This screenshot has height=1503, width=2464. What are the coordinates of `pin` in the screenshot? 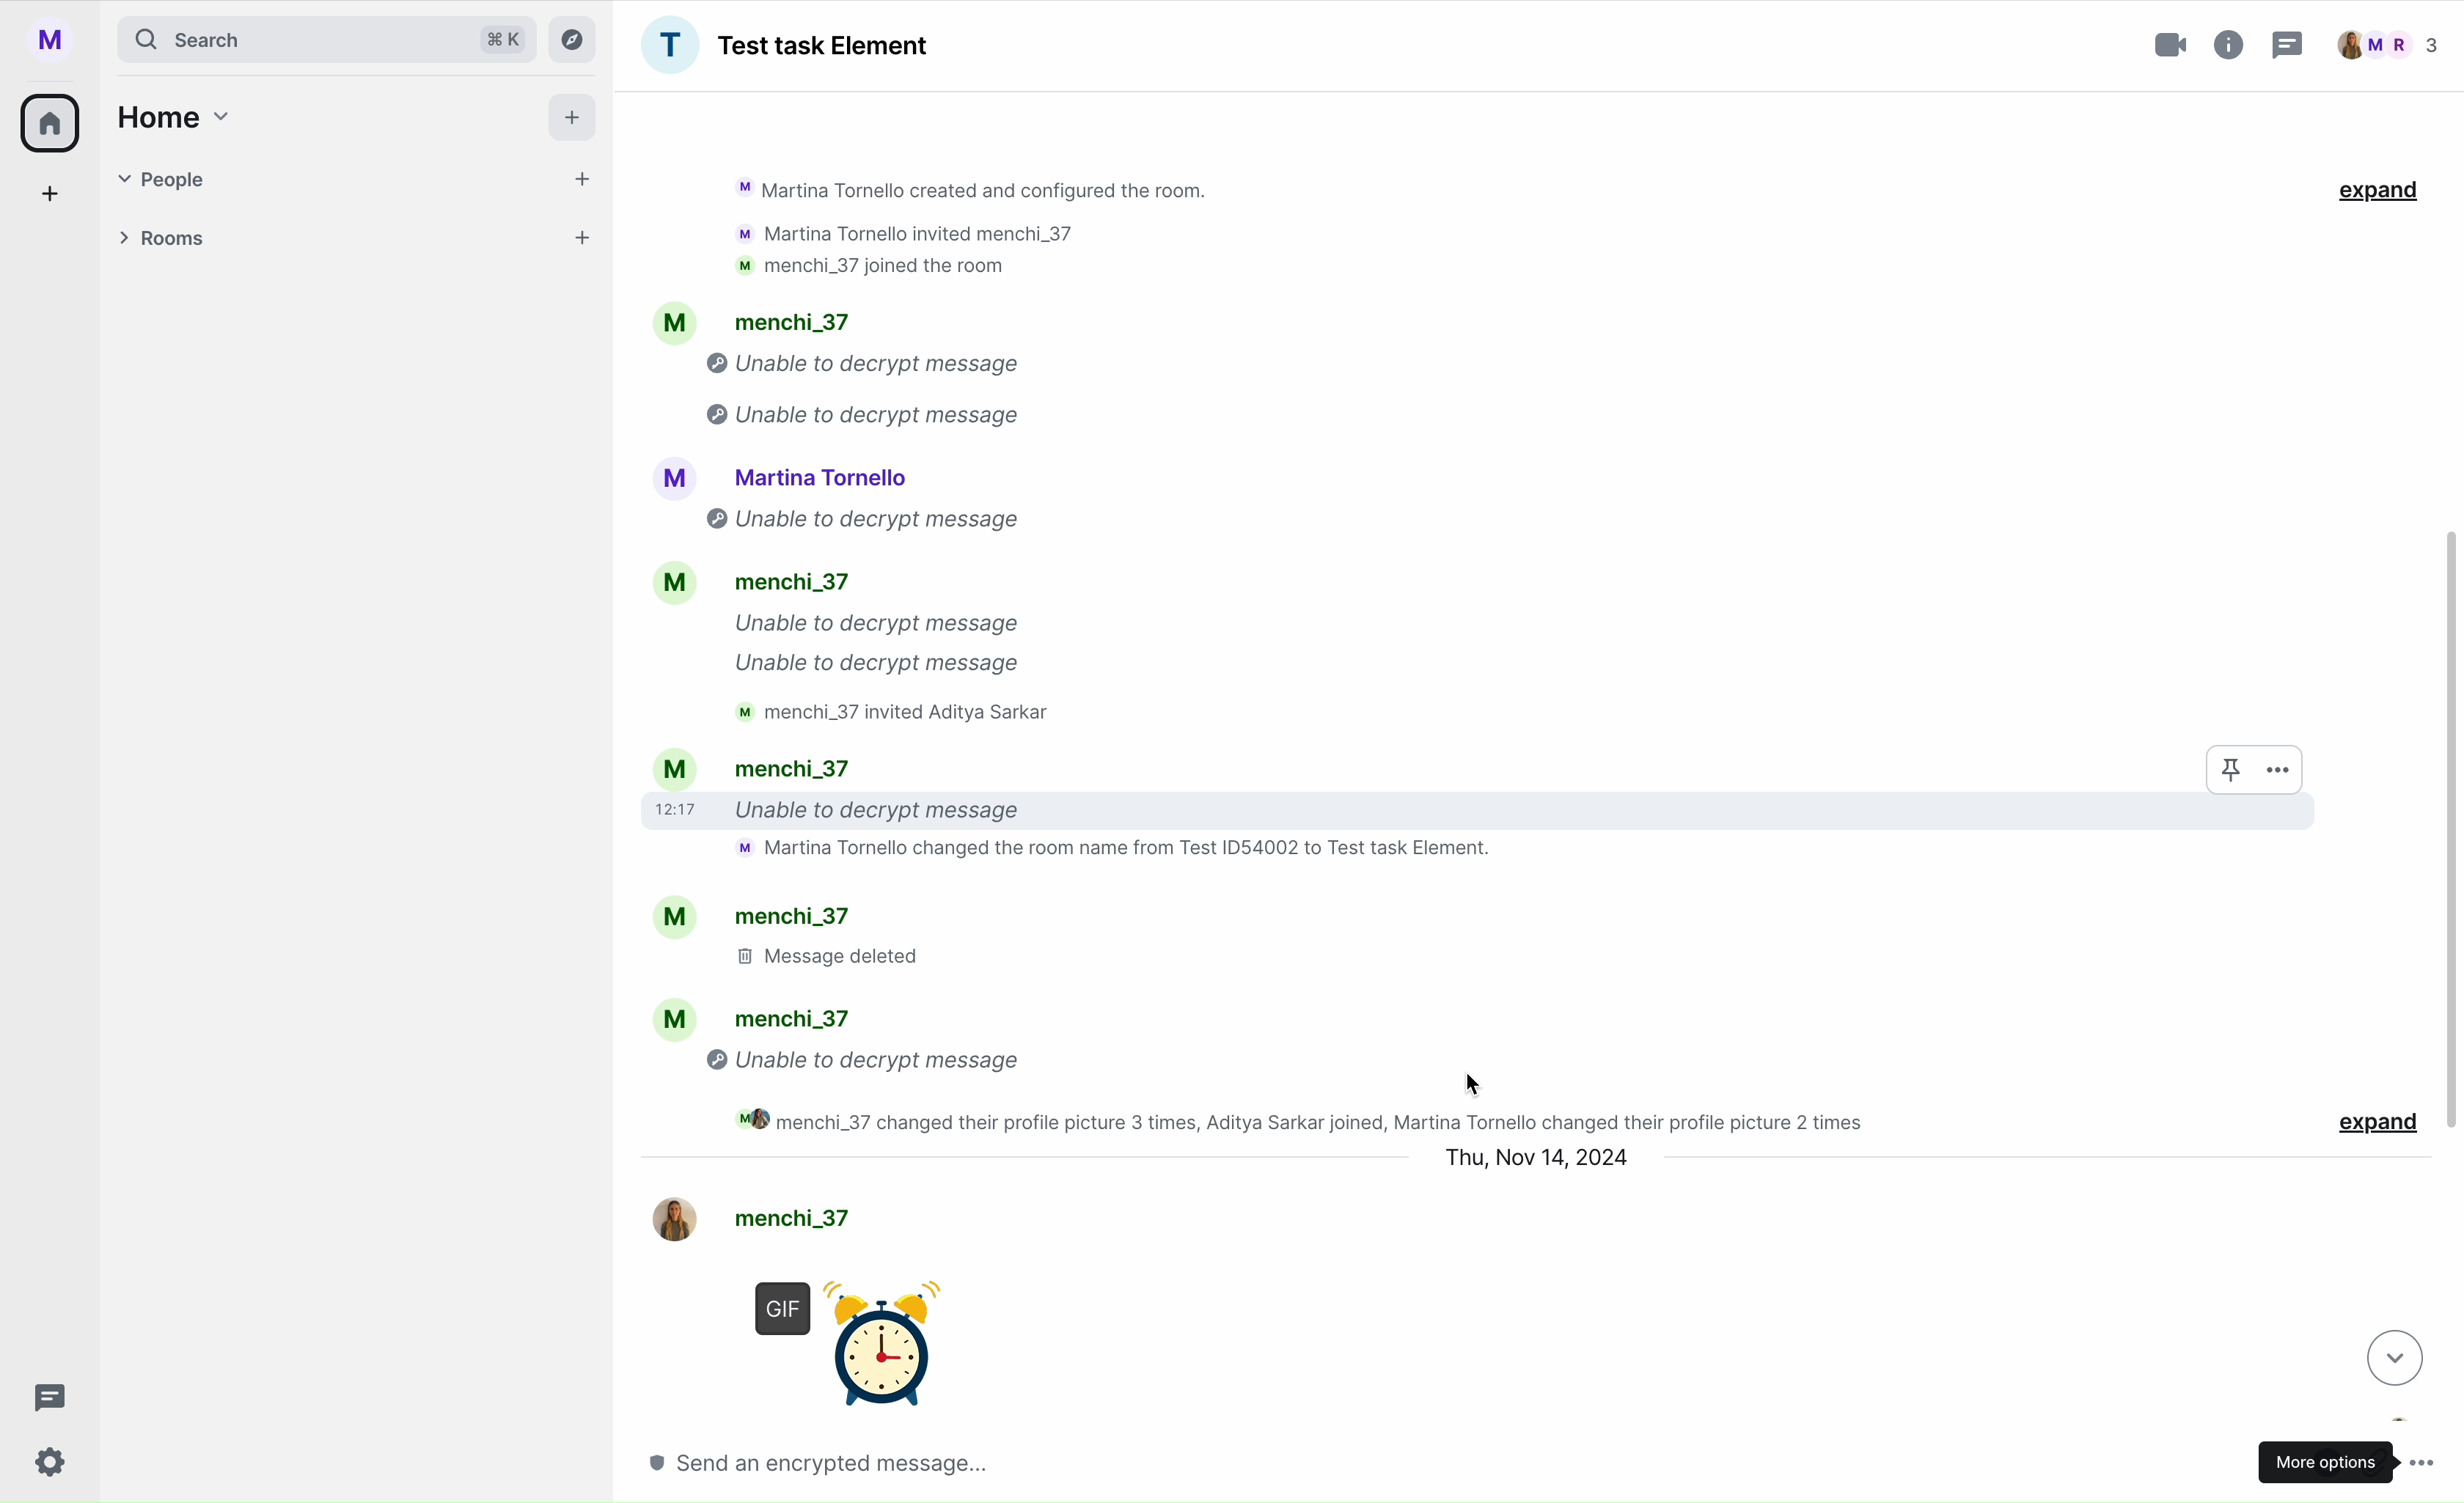 It's located at (2230, 770).